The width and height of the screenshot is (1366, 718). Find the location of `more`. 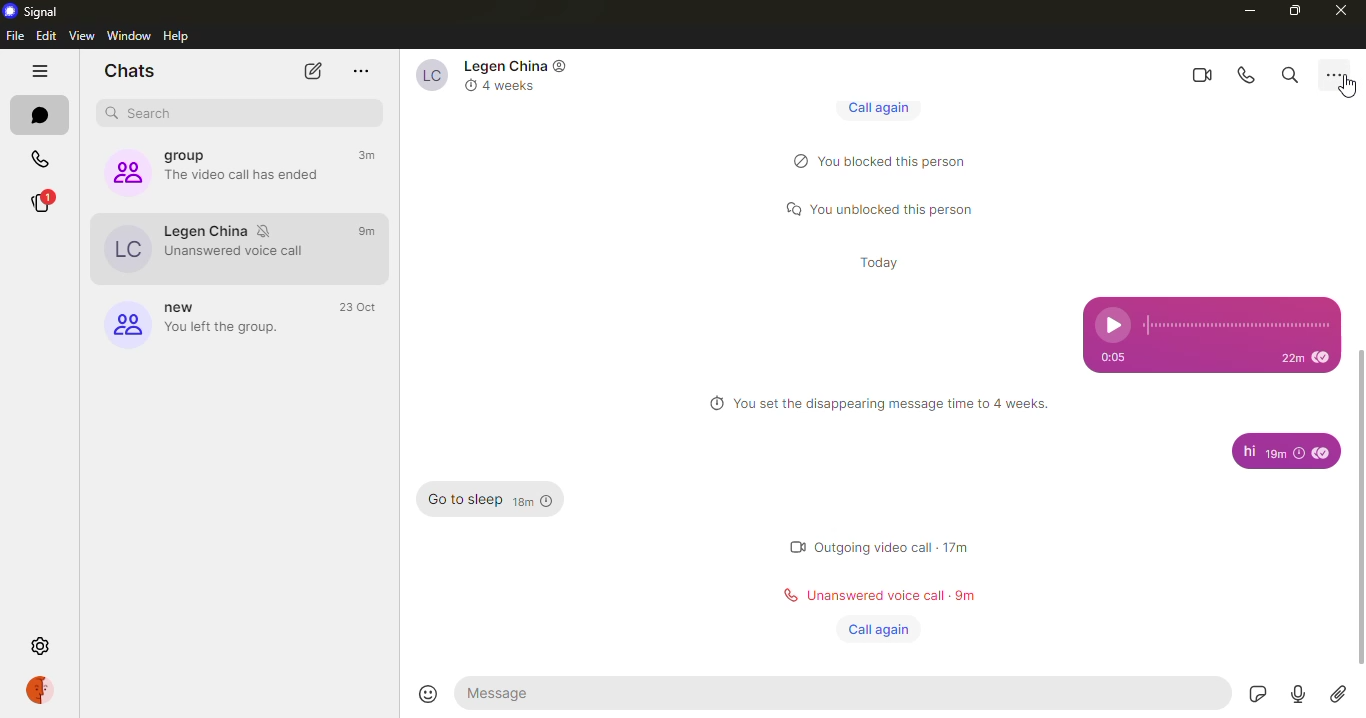

more is located at coordinates (1341, 75).